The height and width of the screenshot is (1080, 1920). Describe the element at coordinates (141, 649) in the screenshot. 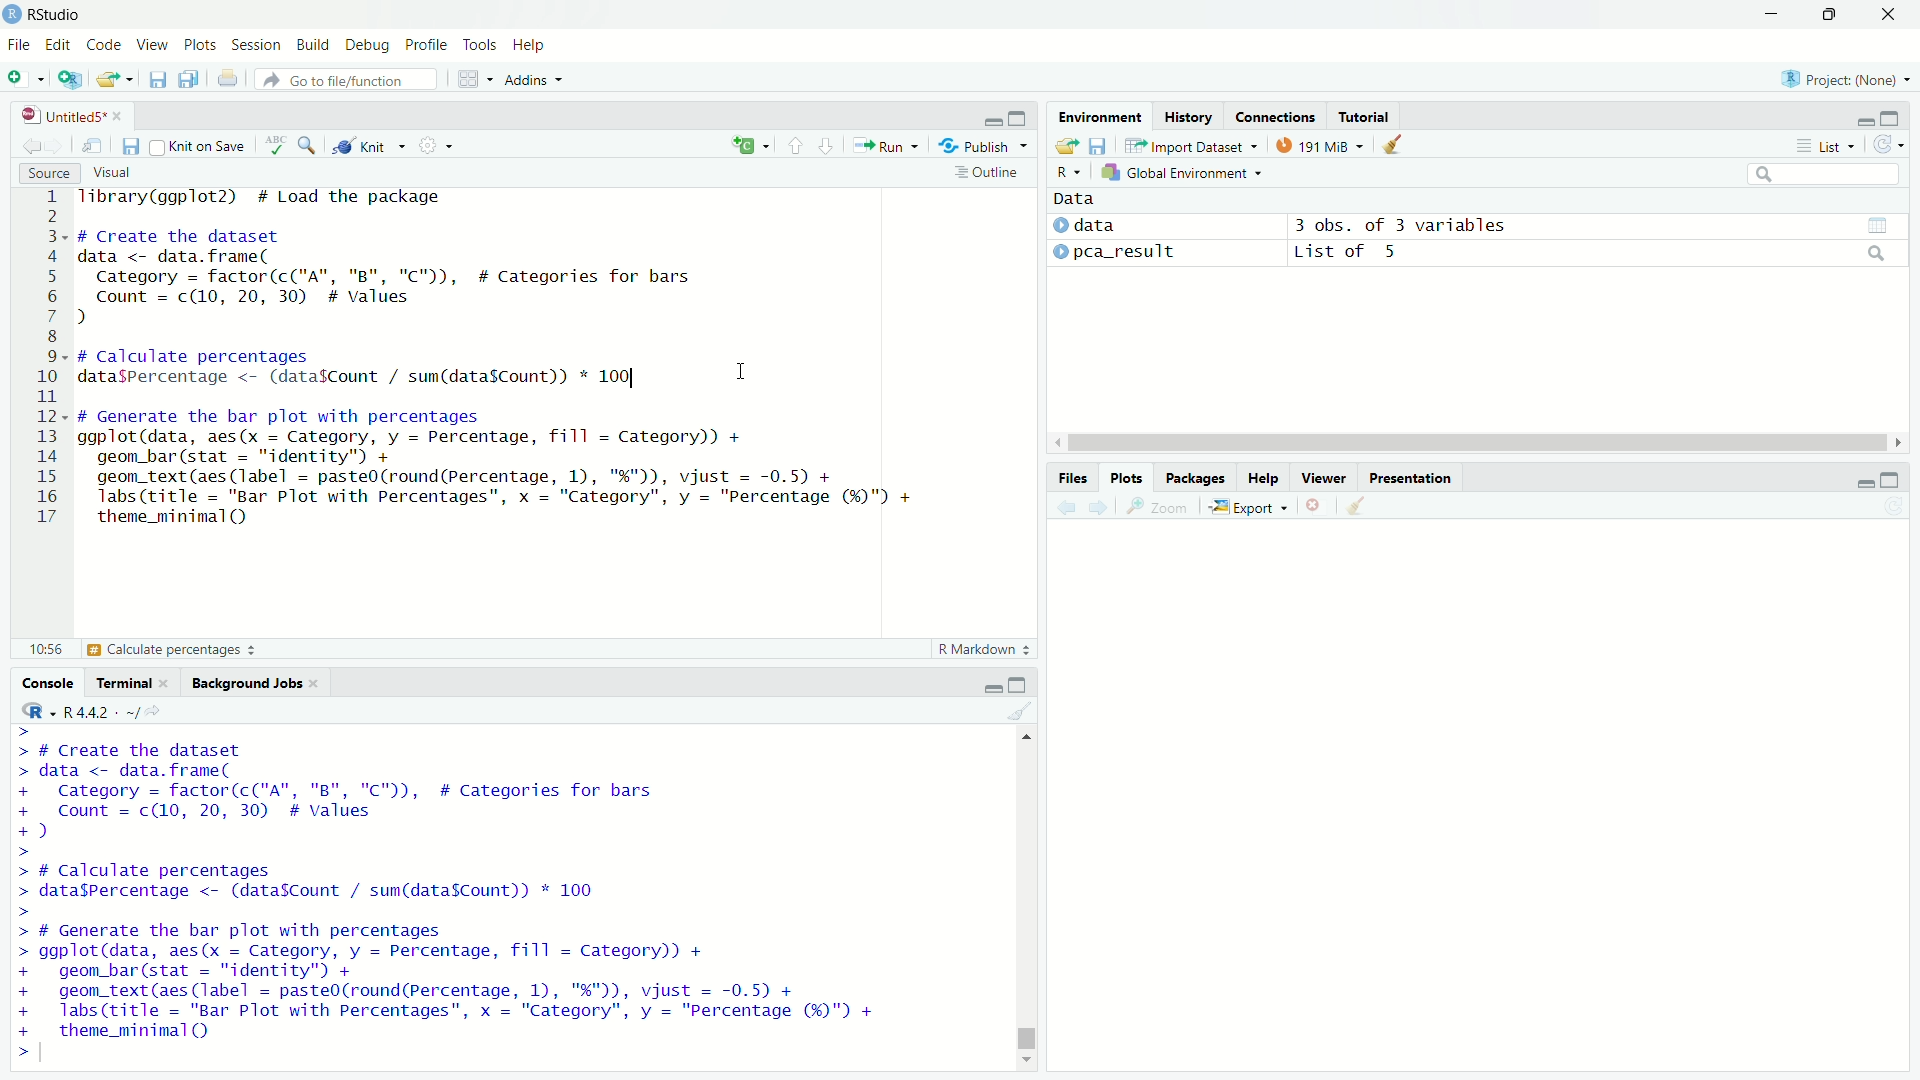

I see `calculate percentages` at that location.